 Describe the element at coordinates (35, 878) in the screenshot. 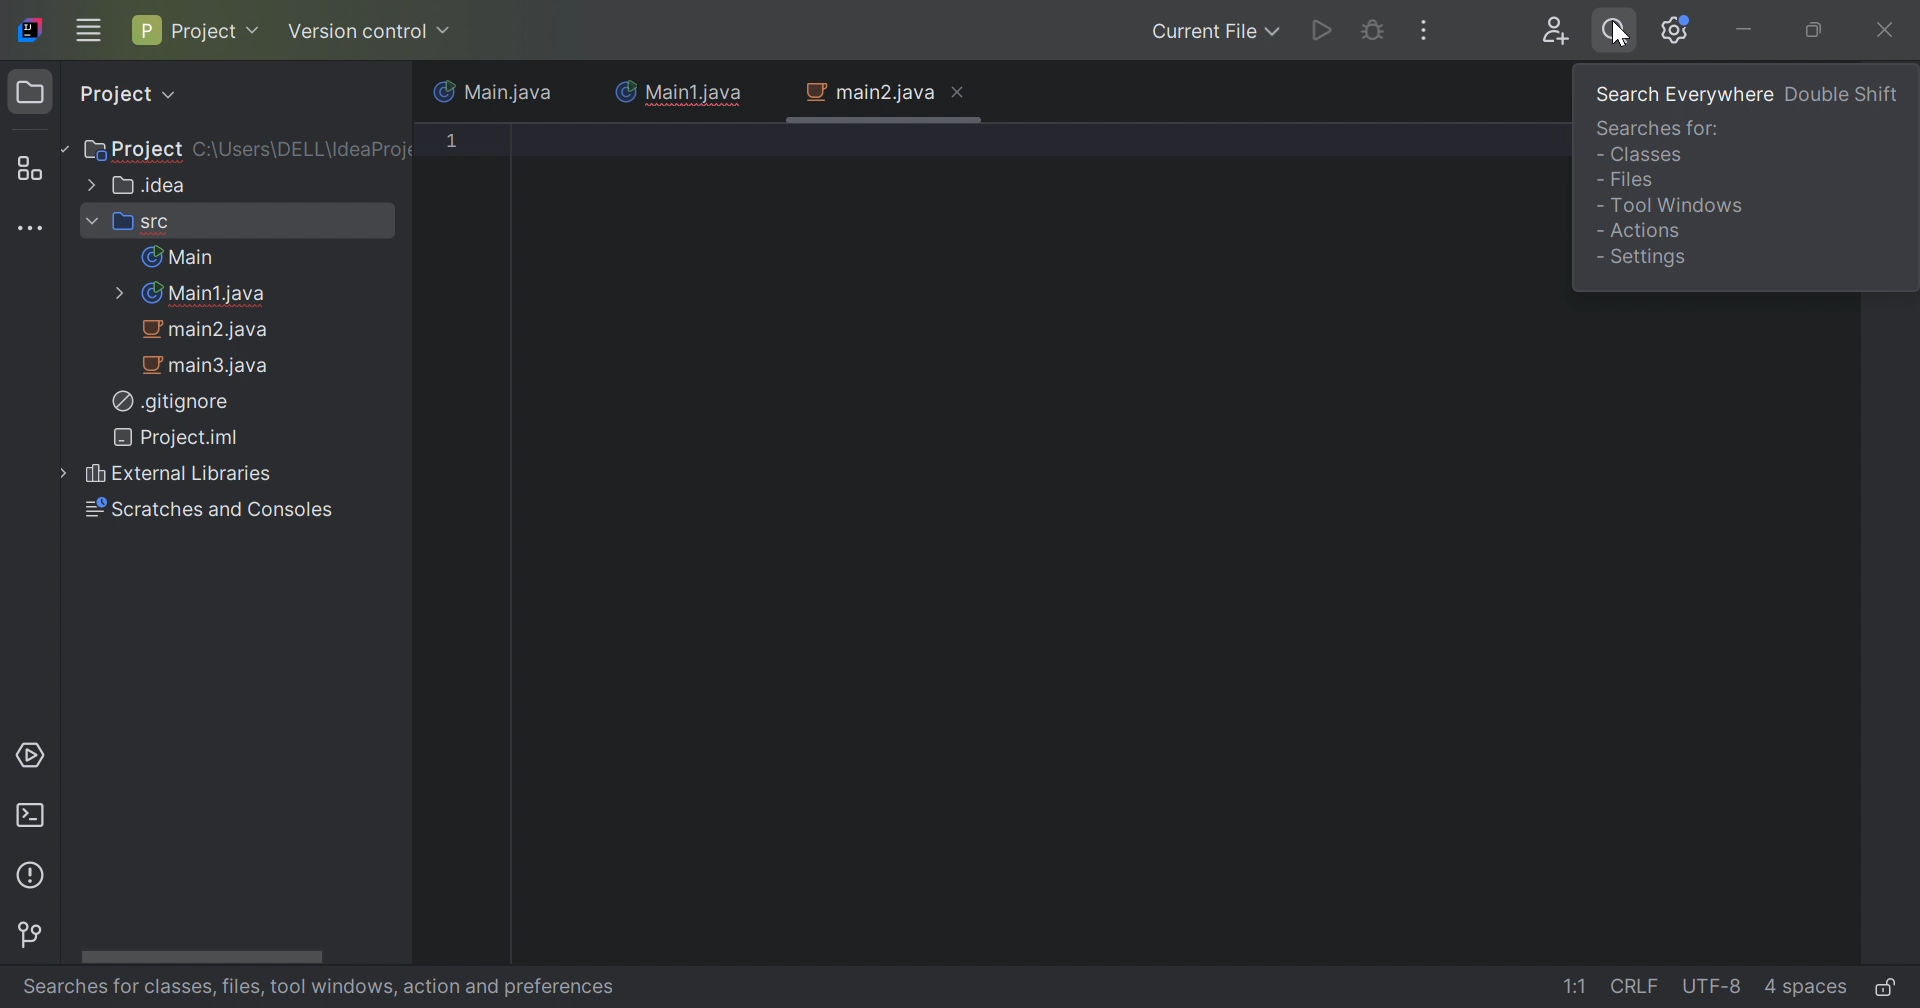

I see `Problems` at that location.